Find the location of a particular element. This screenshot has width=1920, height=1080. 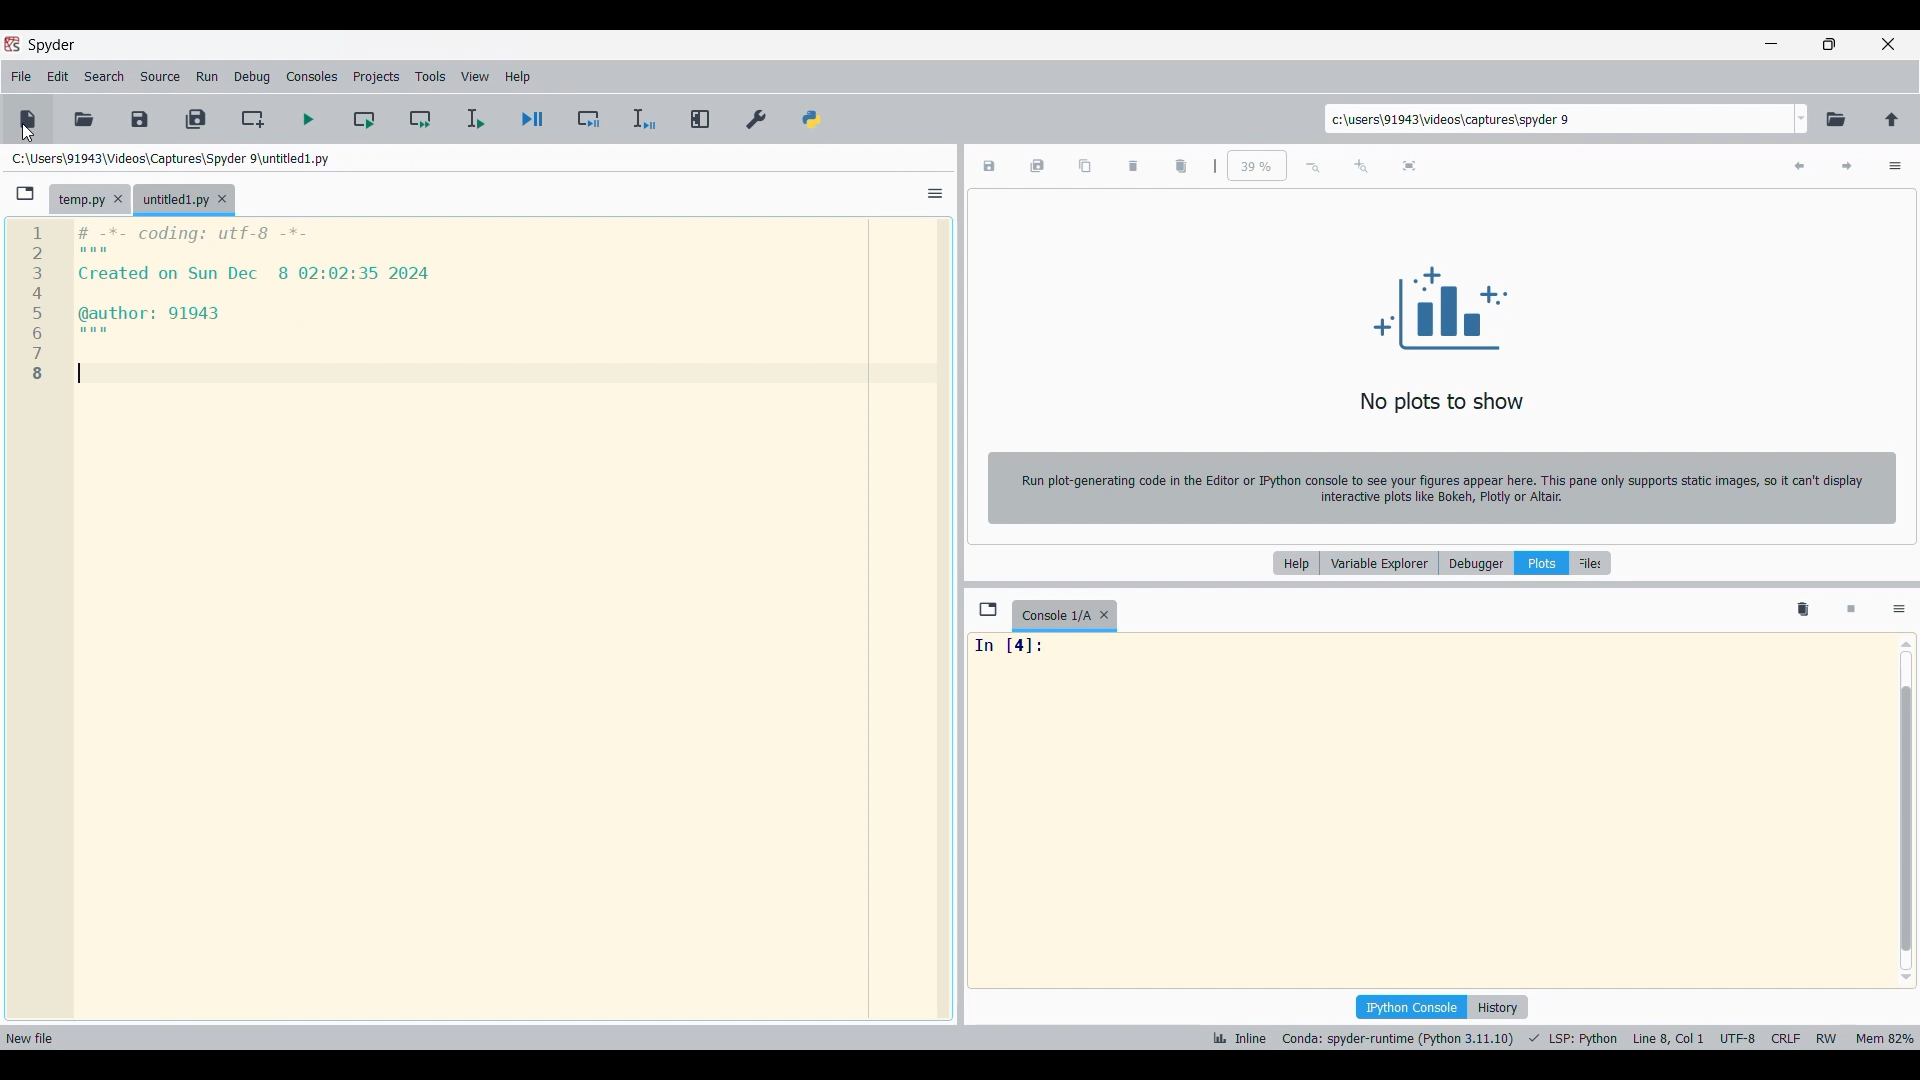

Delete current plot is located at coordinates (1133, 166).